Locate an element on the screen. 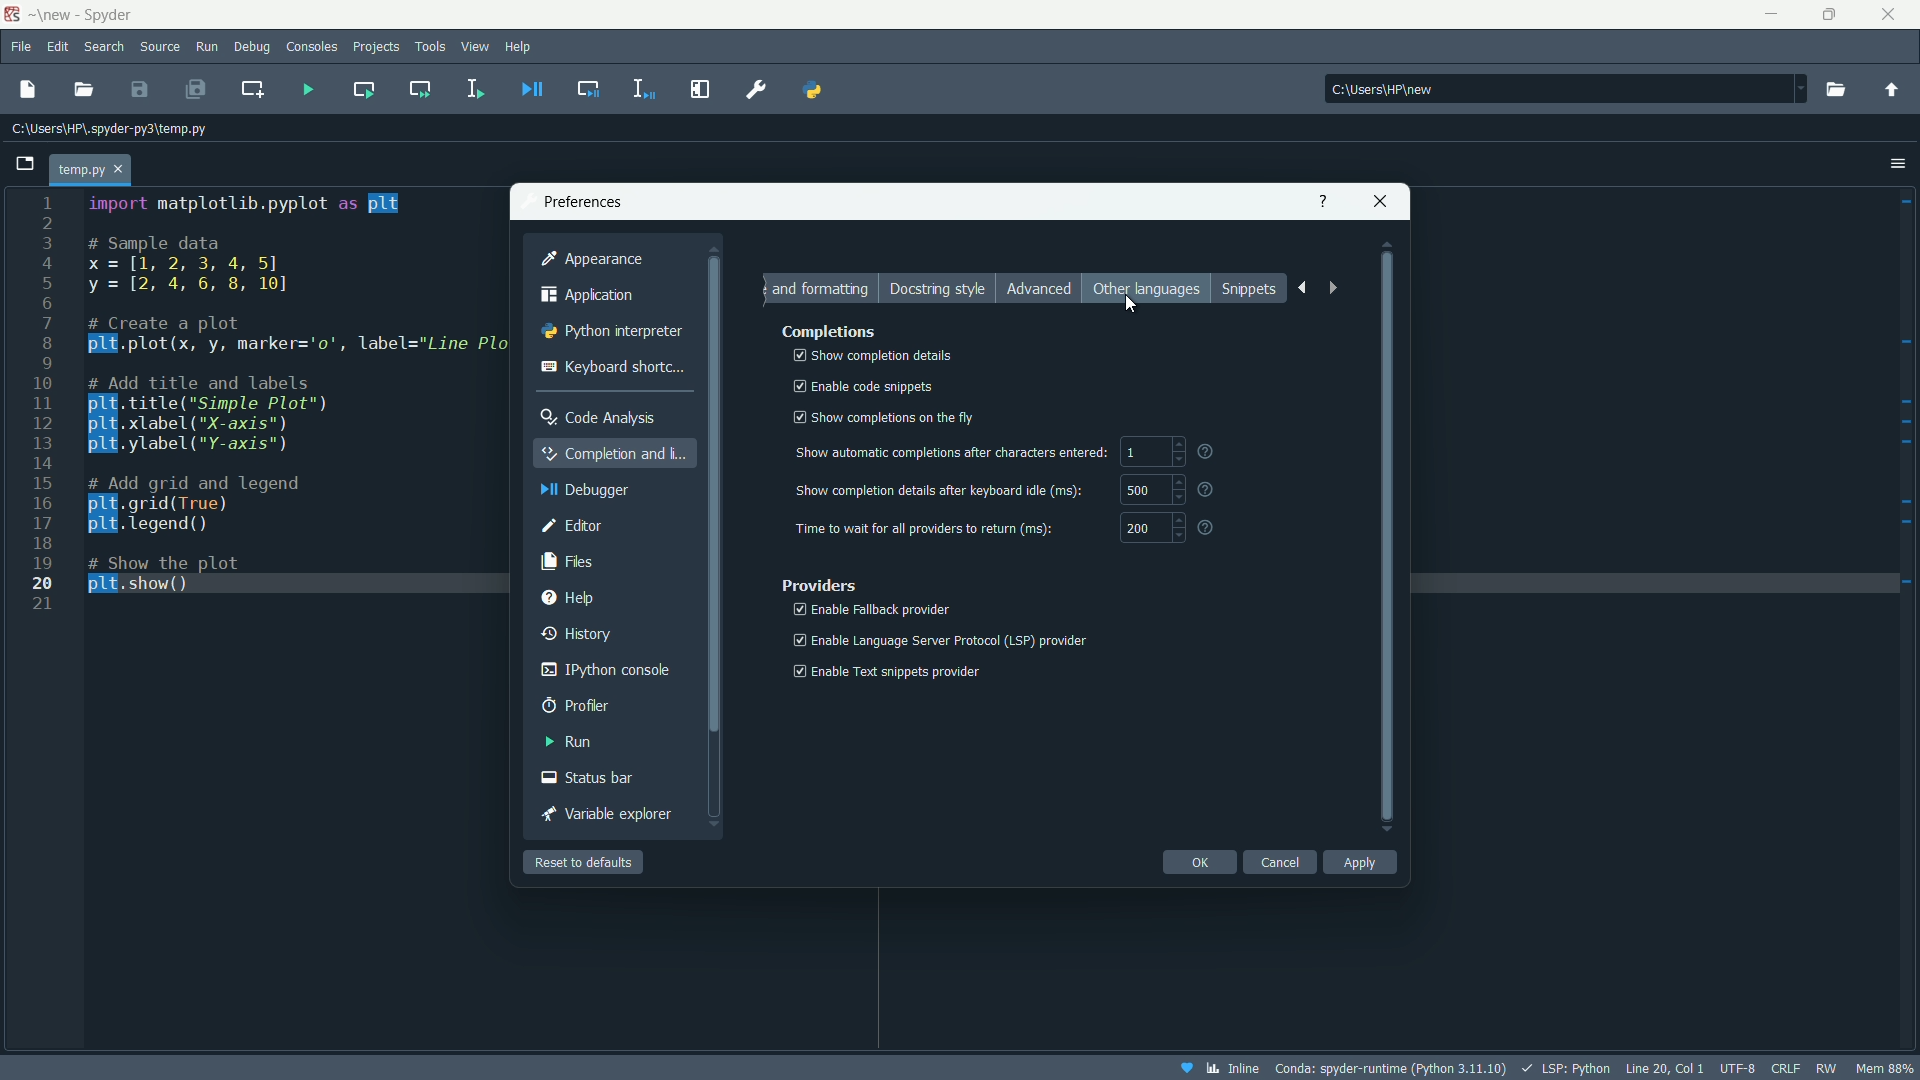 The height and width of the screenshot is (1080, 1920). consoles is located at coordinates (313, 47).